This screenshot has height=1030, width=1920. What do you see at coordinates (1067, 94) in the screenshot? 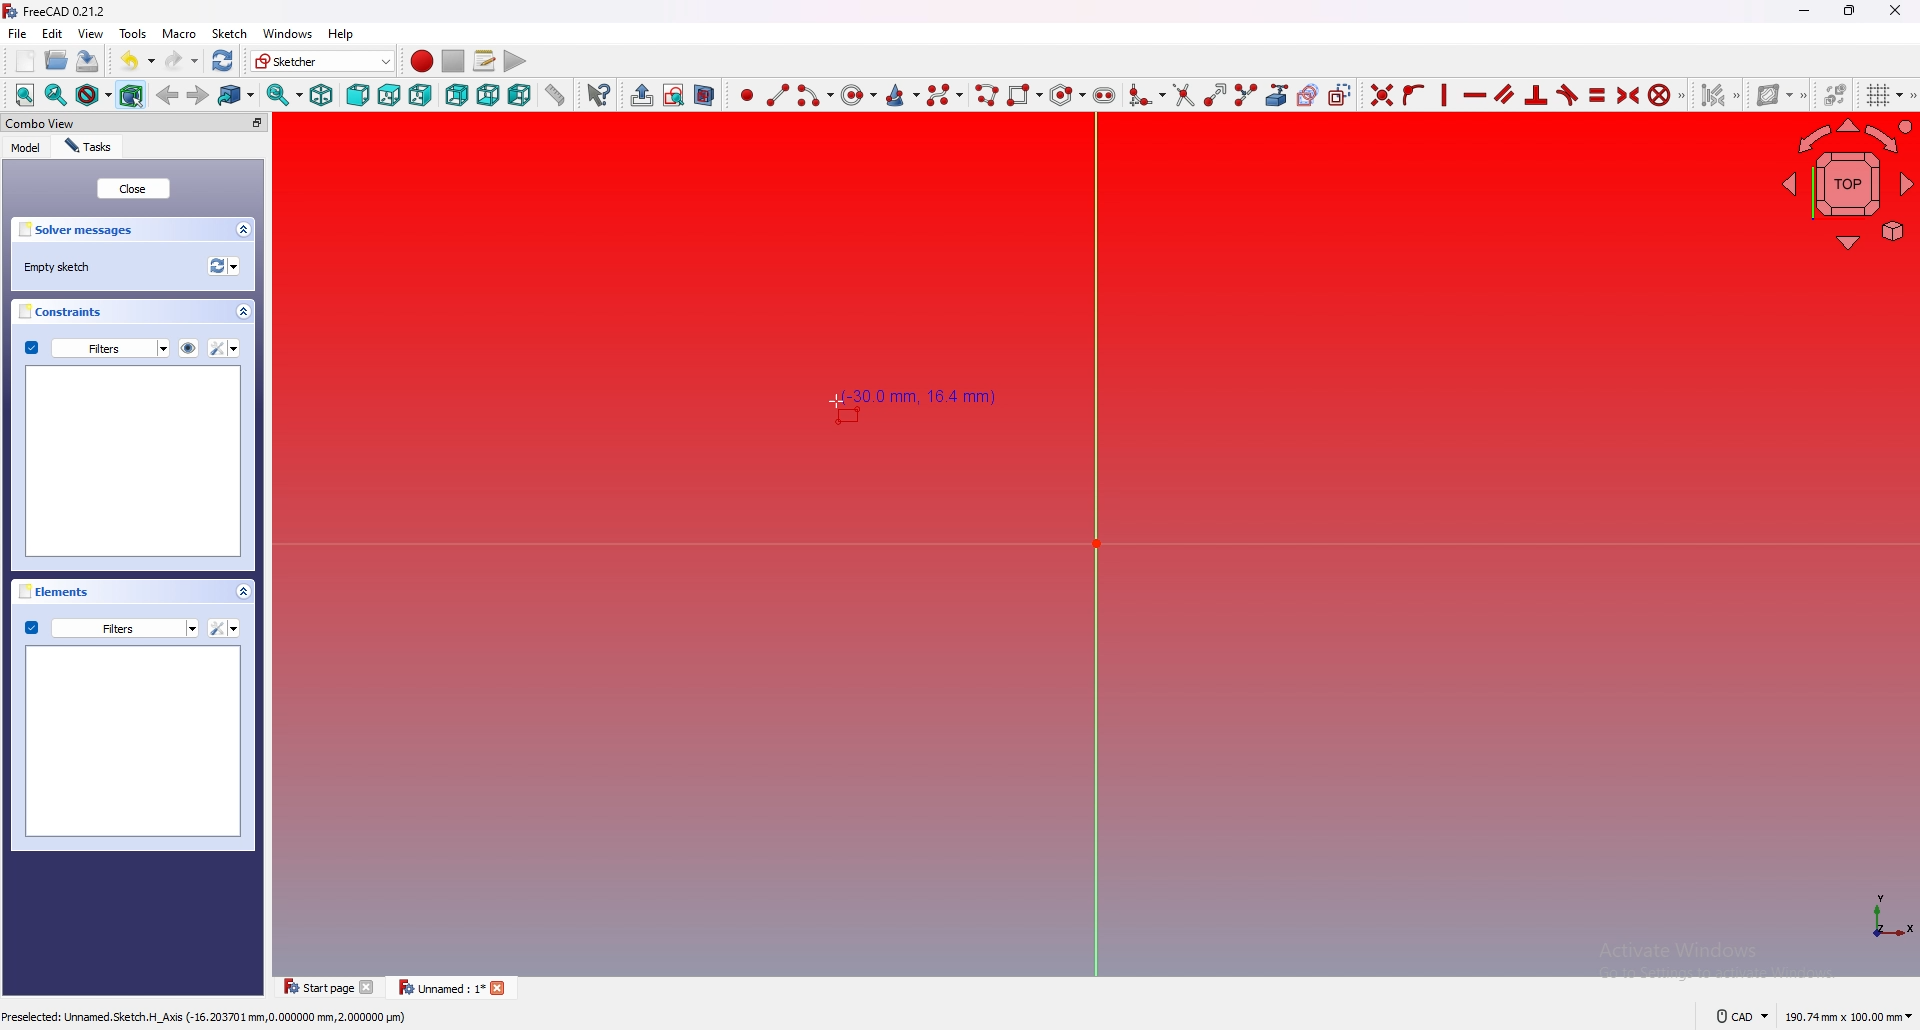
I see `create regular polygon` at bounding box center [1067, 94].